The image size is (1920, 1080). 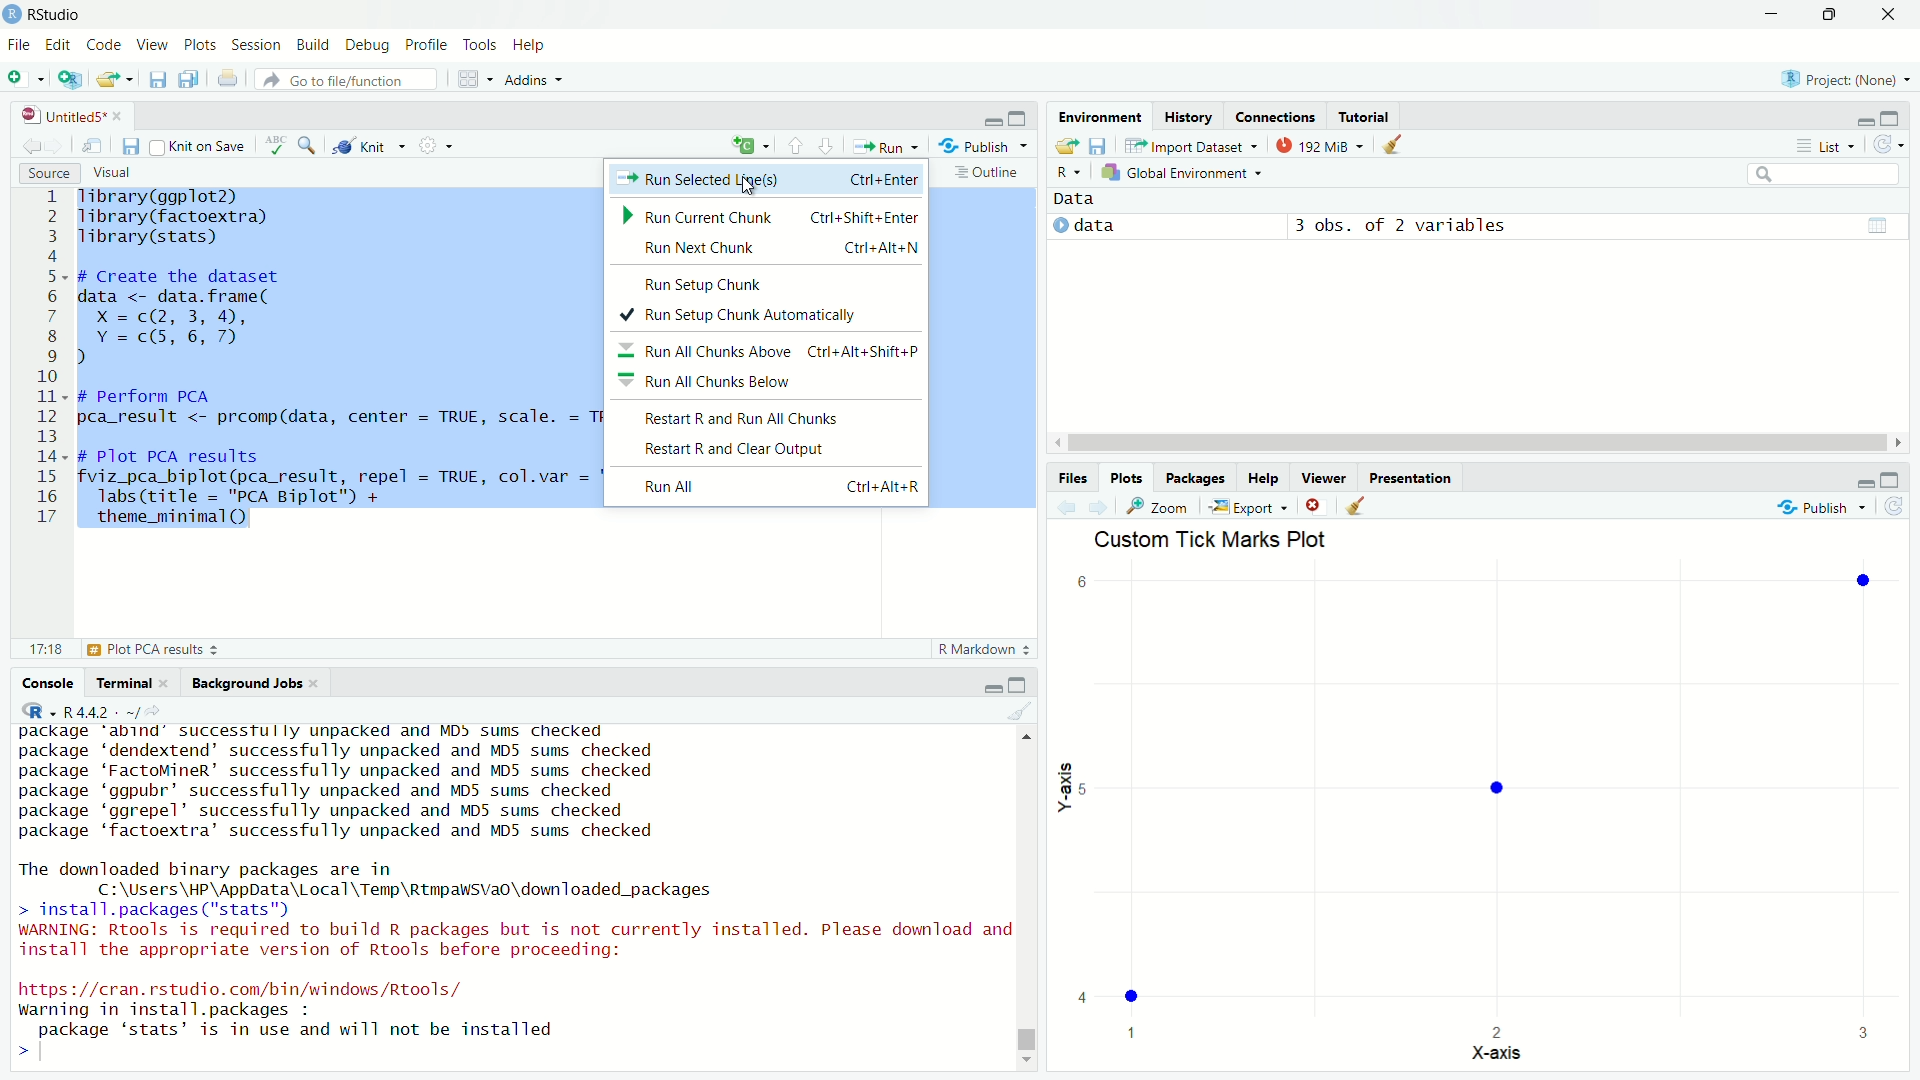 What do you see at coordinates (795, 145) in the screenshot?
I see `go to previous` at bounding box center [795, 145].